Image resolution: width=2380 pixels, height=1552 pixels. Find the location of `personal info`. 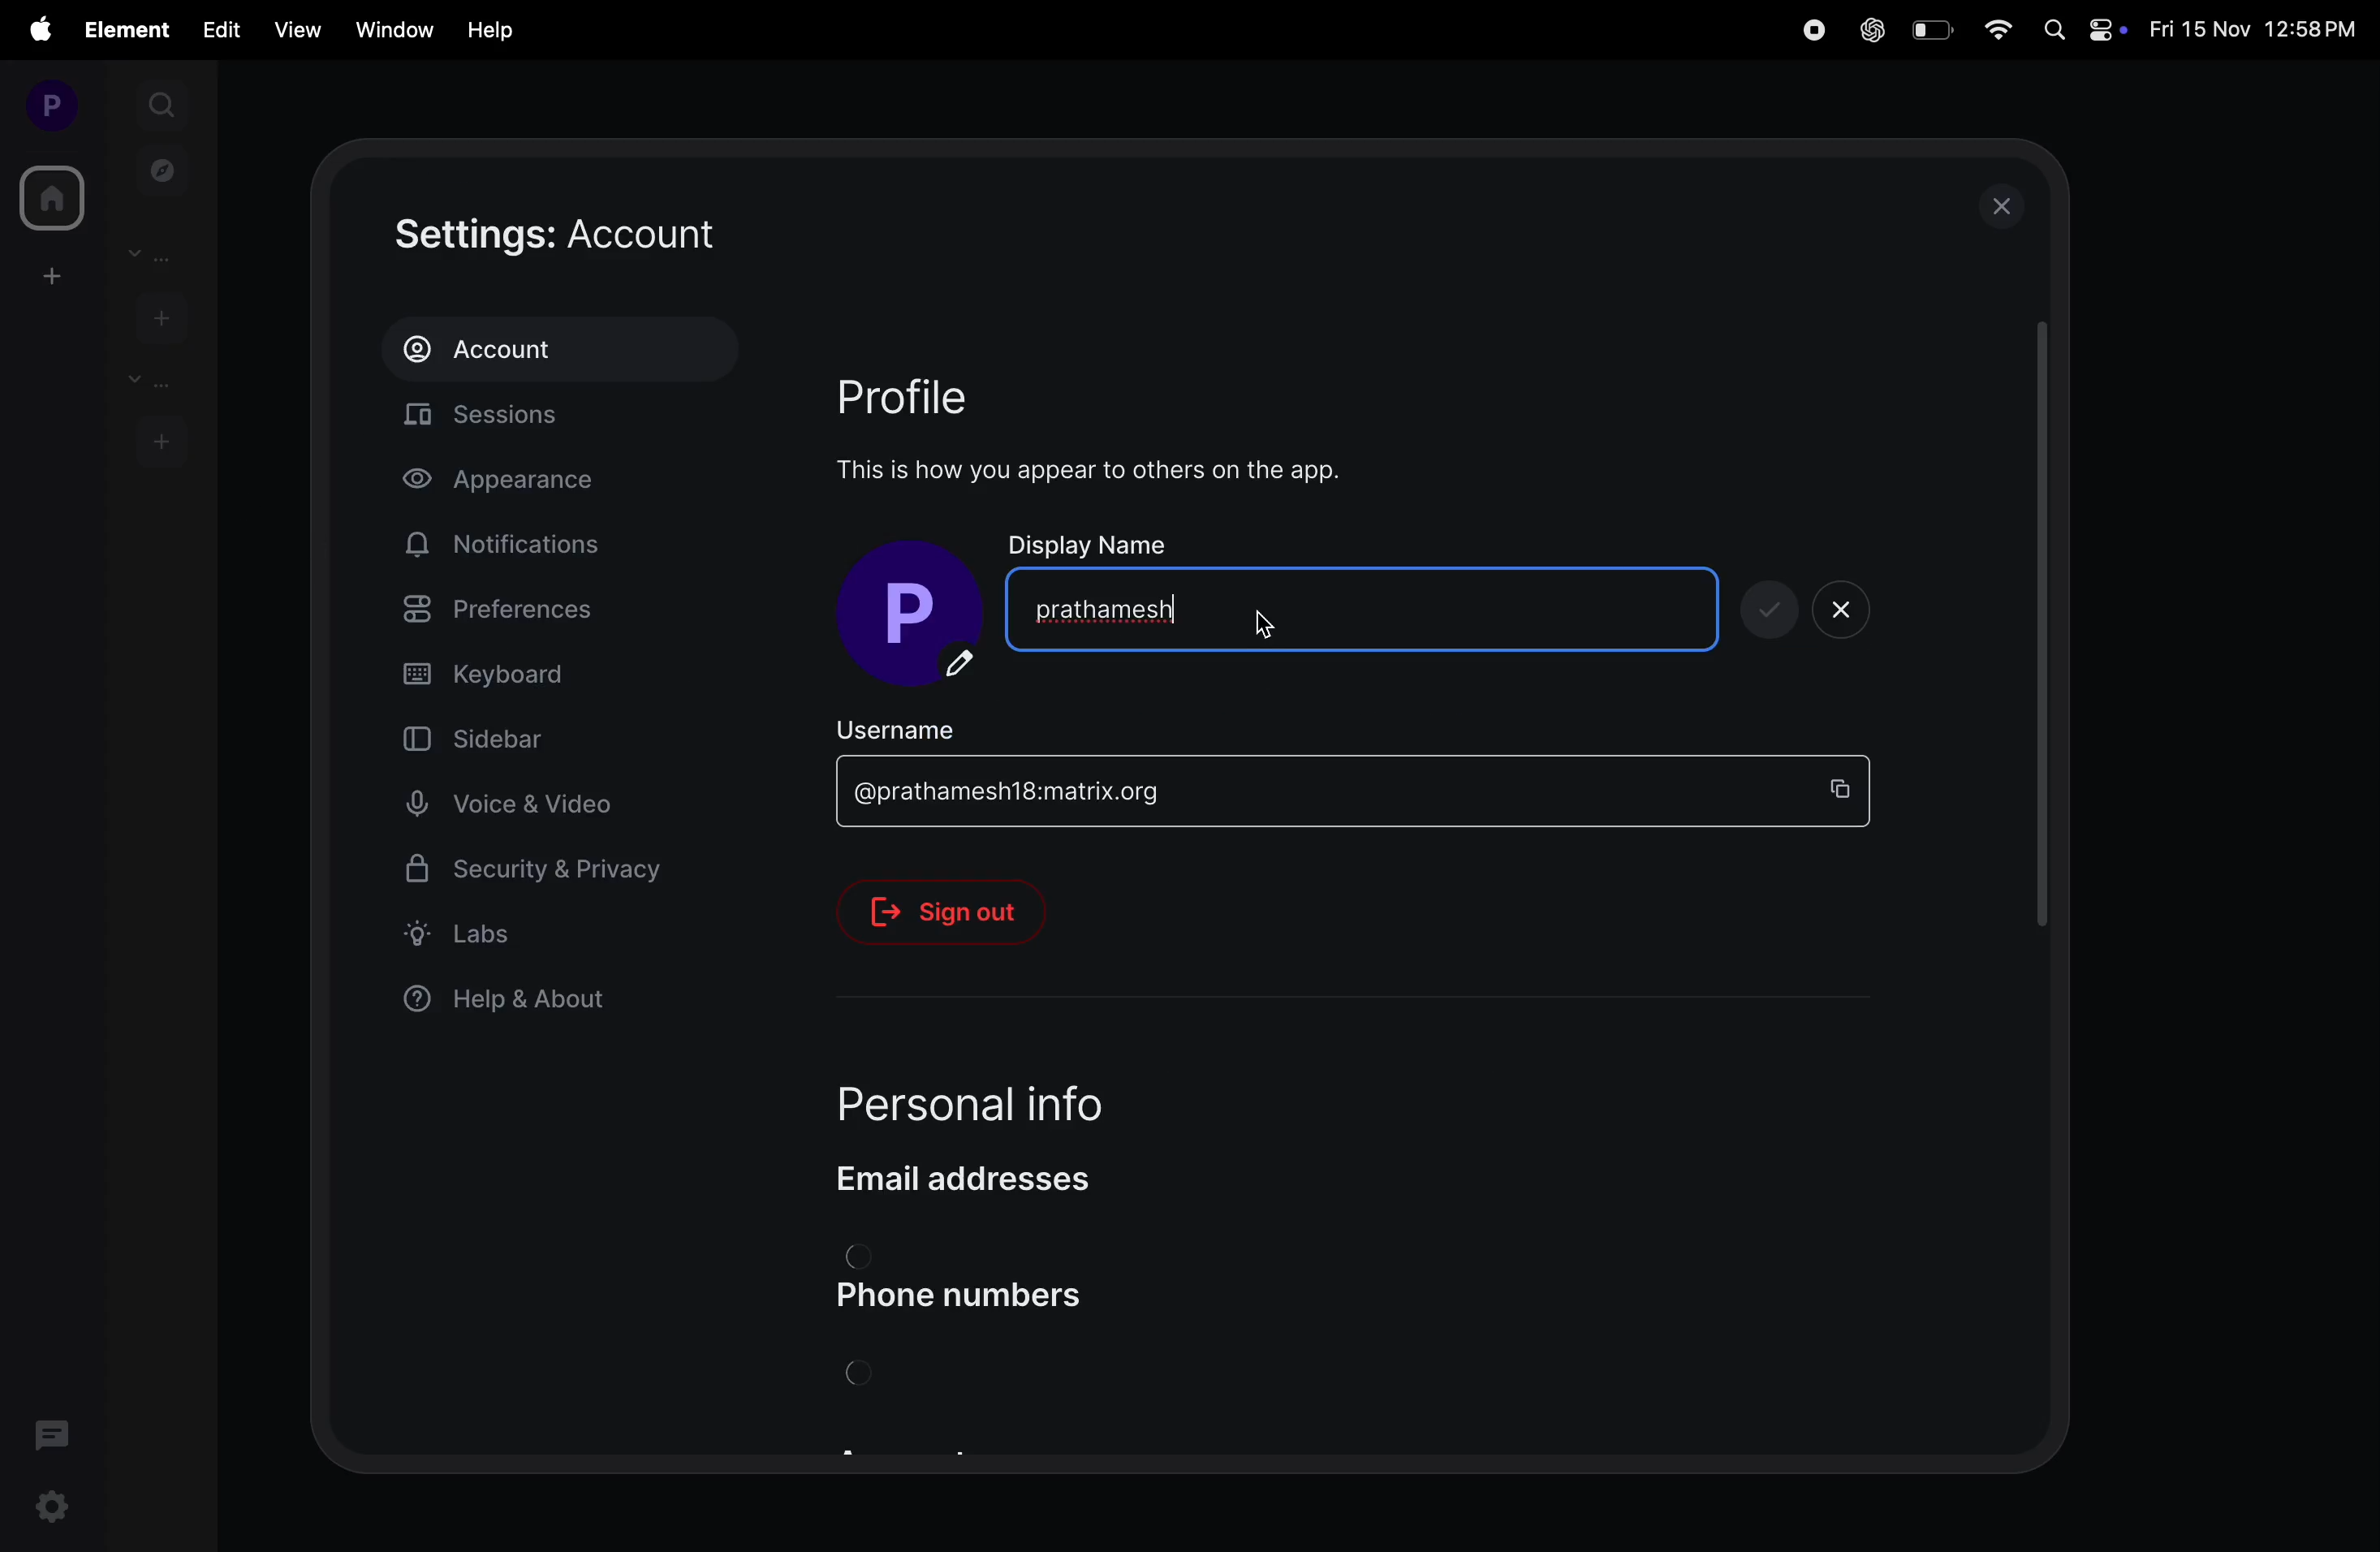

personal info is located at coordinates (1018, 1095).